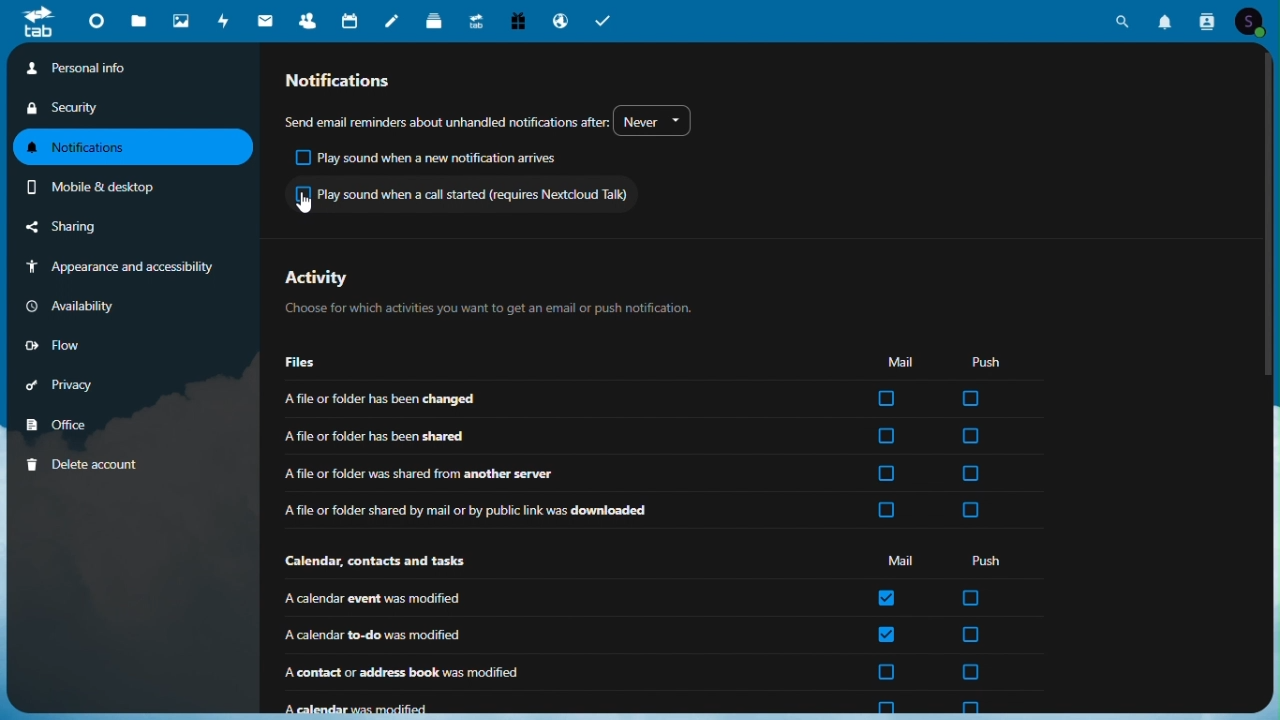 This screenshot has height=720, width=1280. I want to click on a contact or address was modified, so click(553, 673).